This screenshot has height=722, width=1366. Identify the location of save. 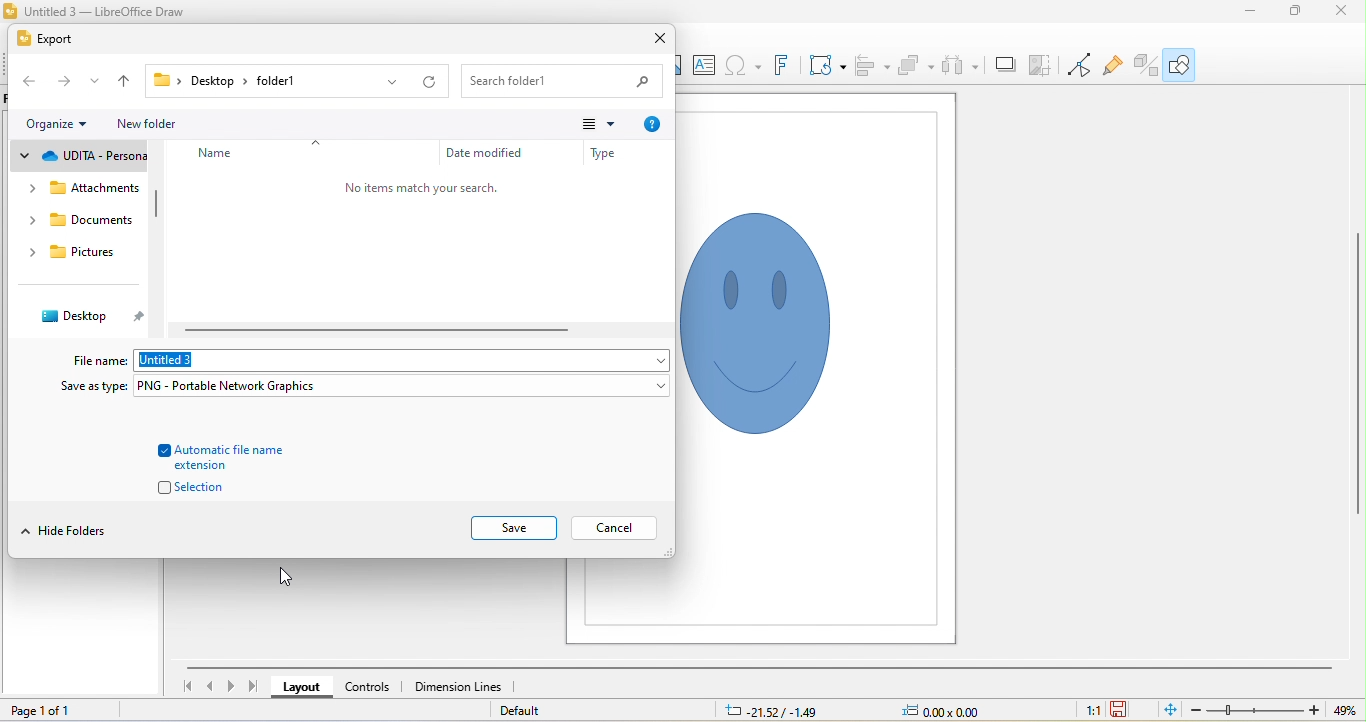
(1121, 709).